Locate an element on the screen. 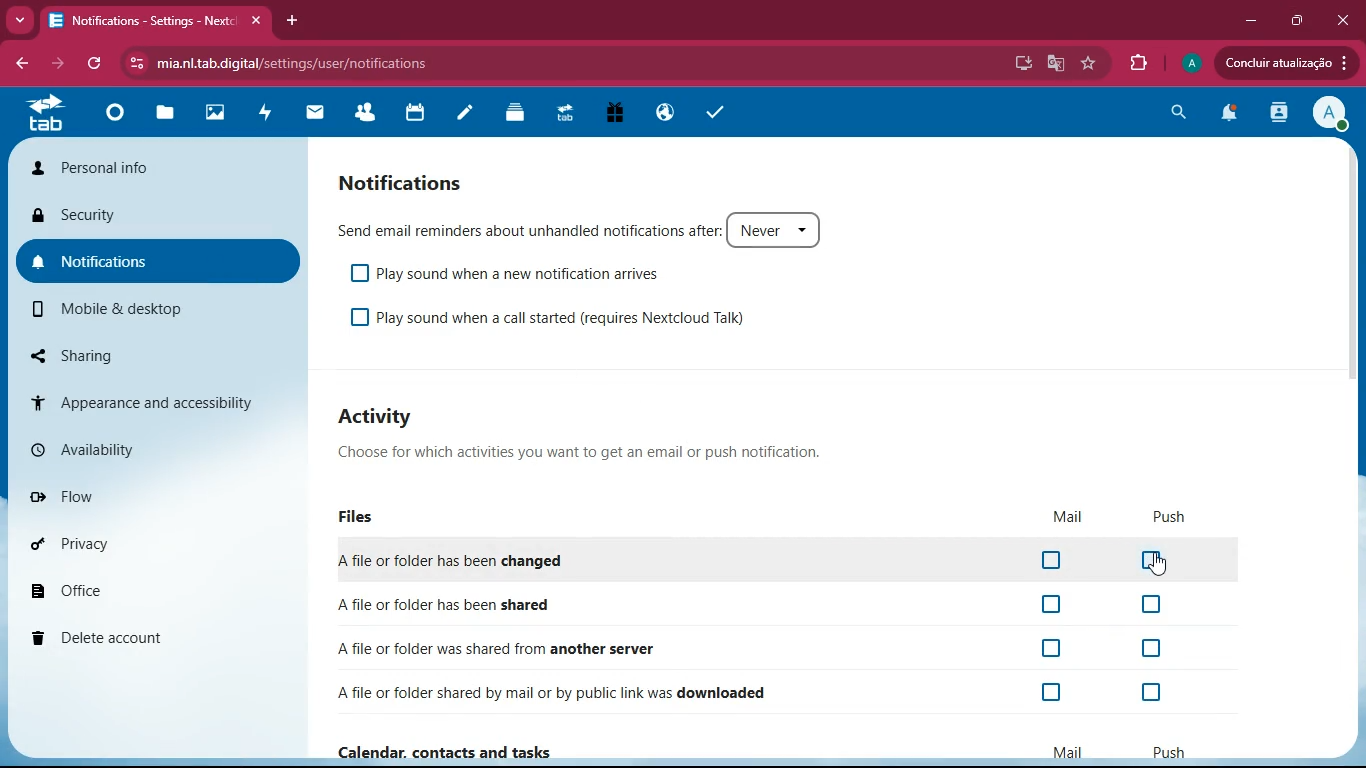 This screenshot has width=1366, height=768. notes is located at coordinates (467, 112).